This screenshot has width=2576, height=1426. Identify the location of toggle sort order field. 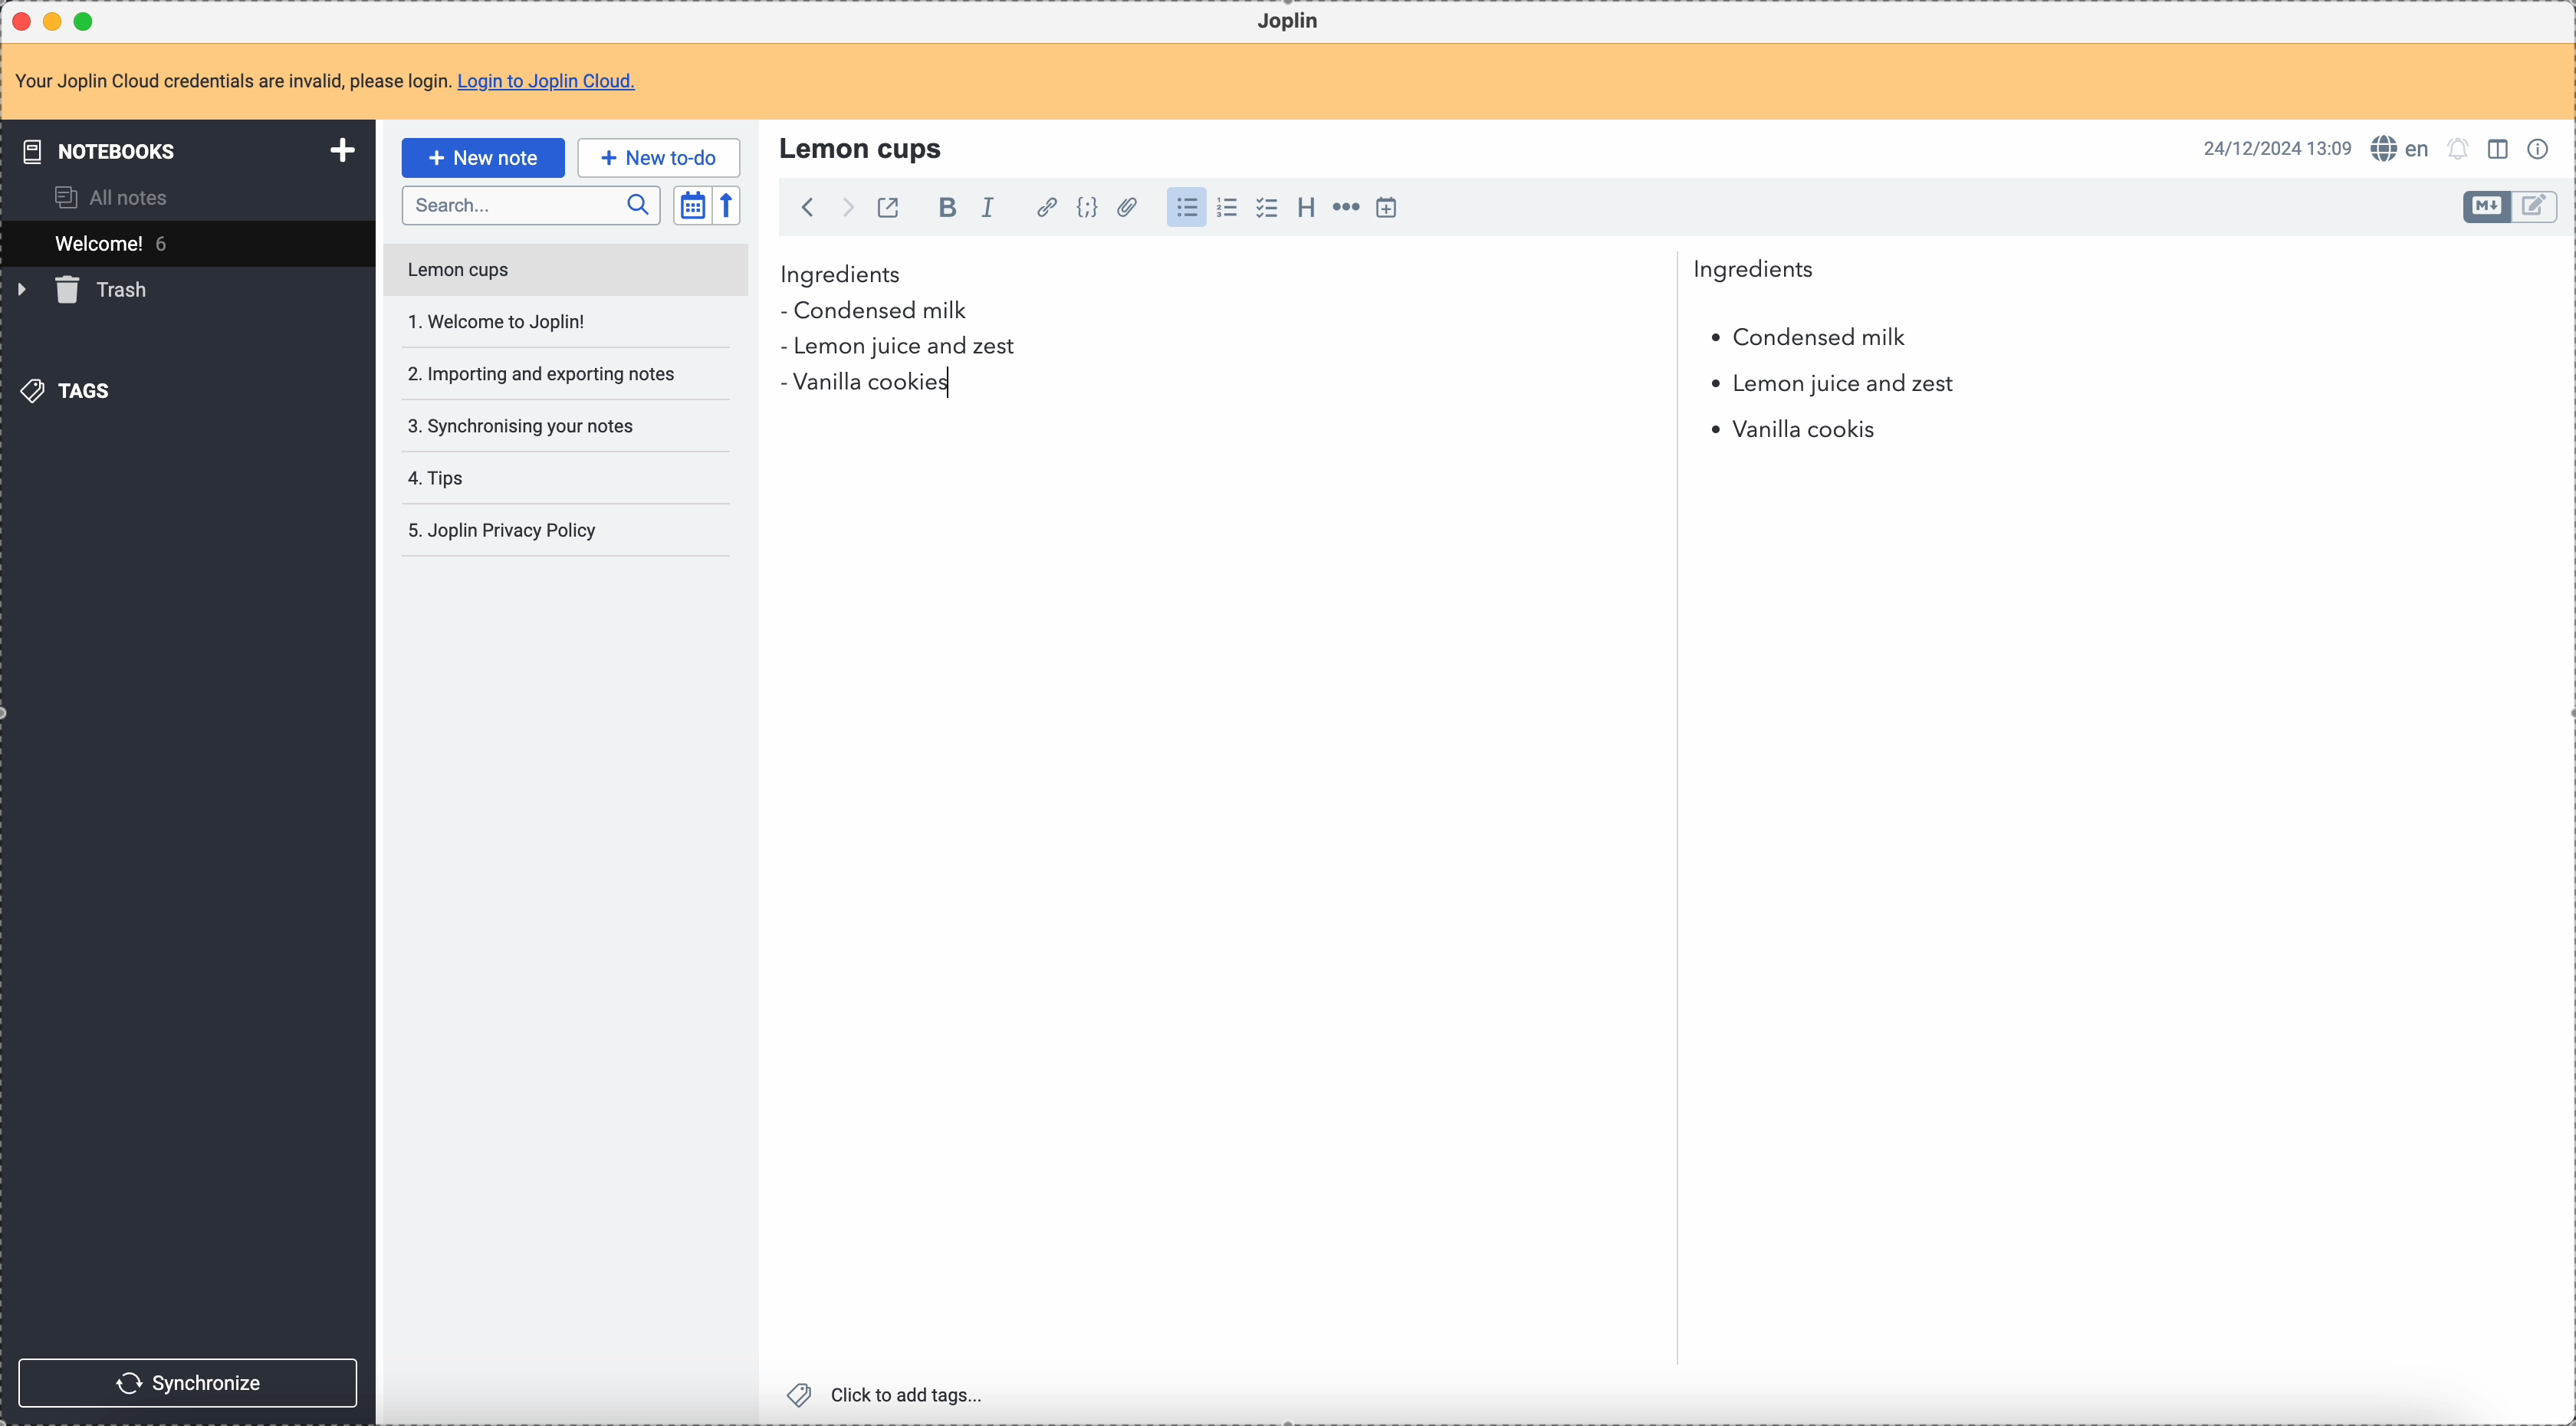
(692, 206).